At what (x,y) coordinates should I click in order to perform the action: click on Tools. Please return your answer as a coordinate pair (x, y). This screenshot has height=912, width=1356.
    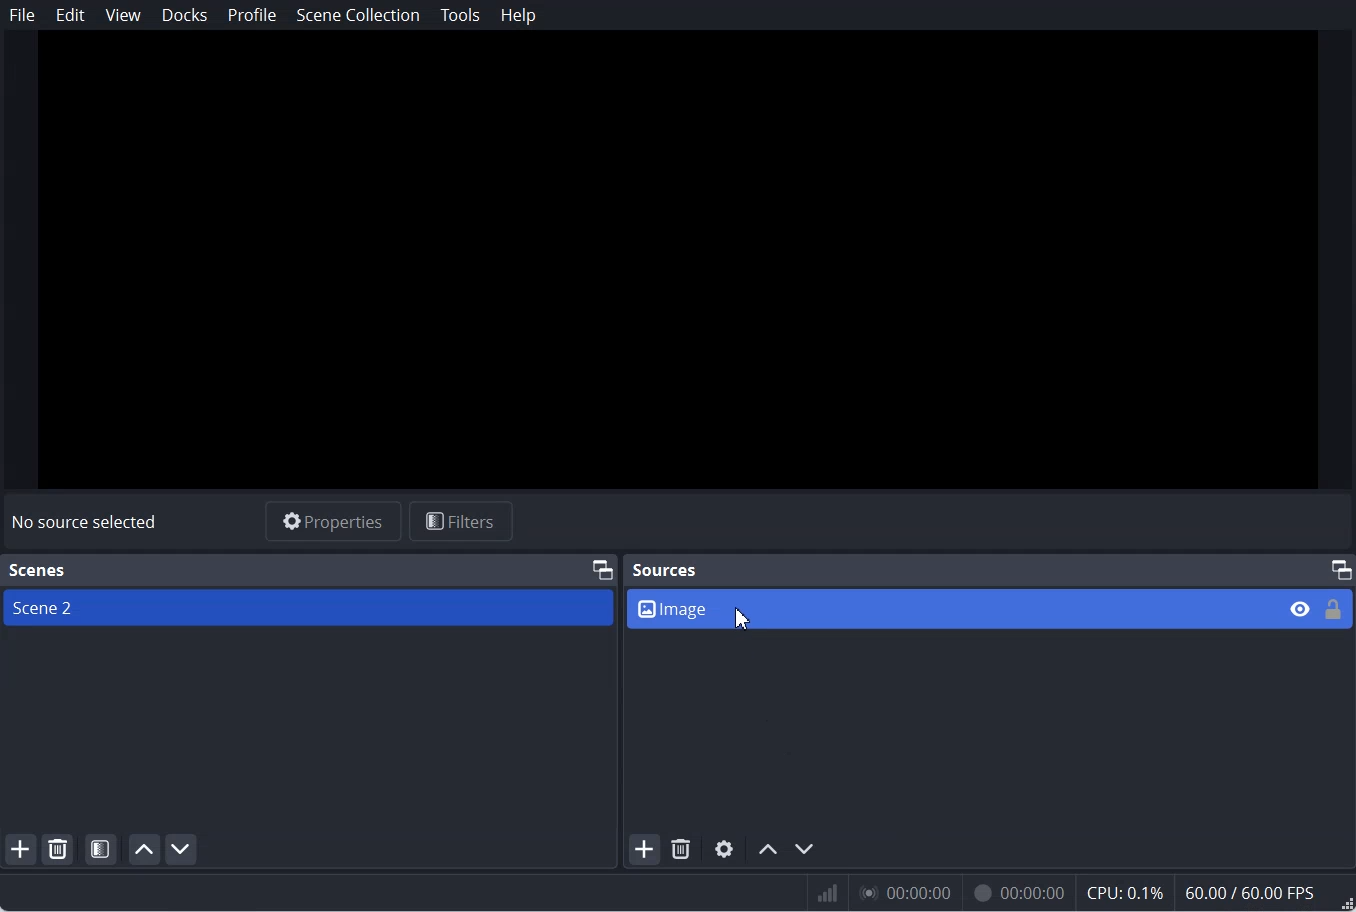
    Looking at the image, I should click on (461, 16).